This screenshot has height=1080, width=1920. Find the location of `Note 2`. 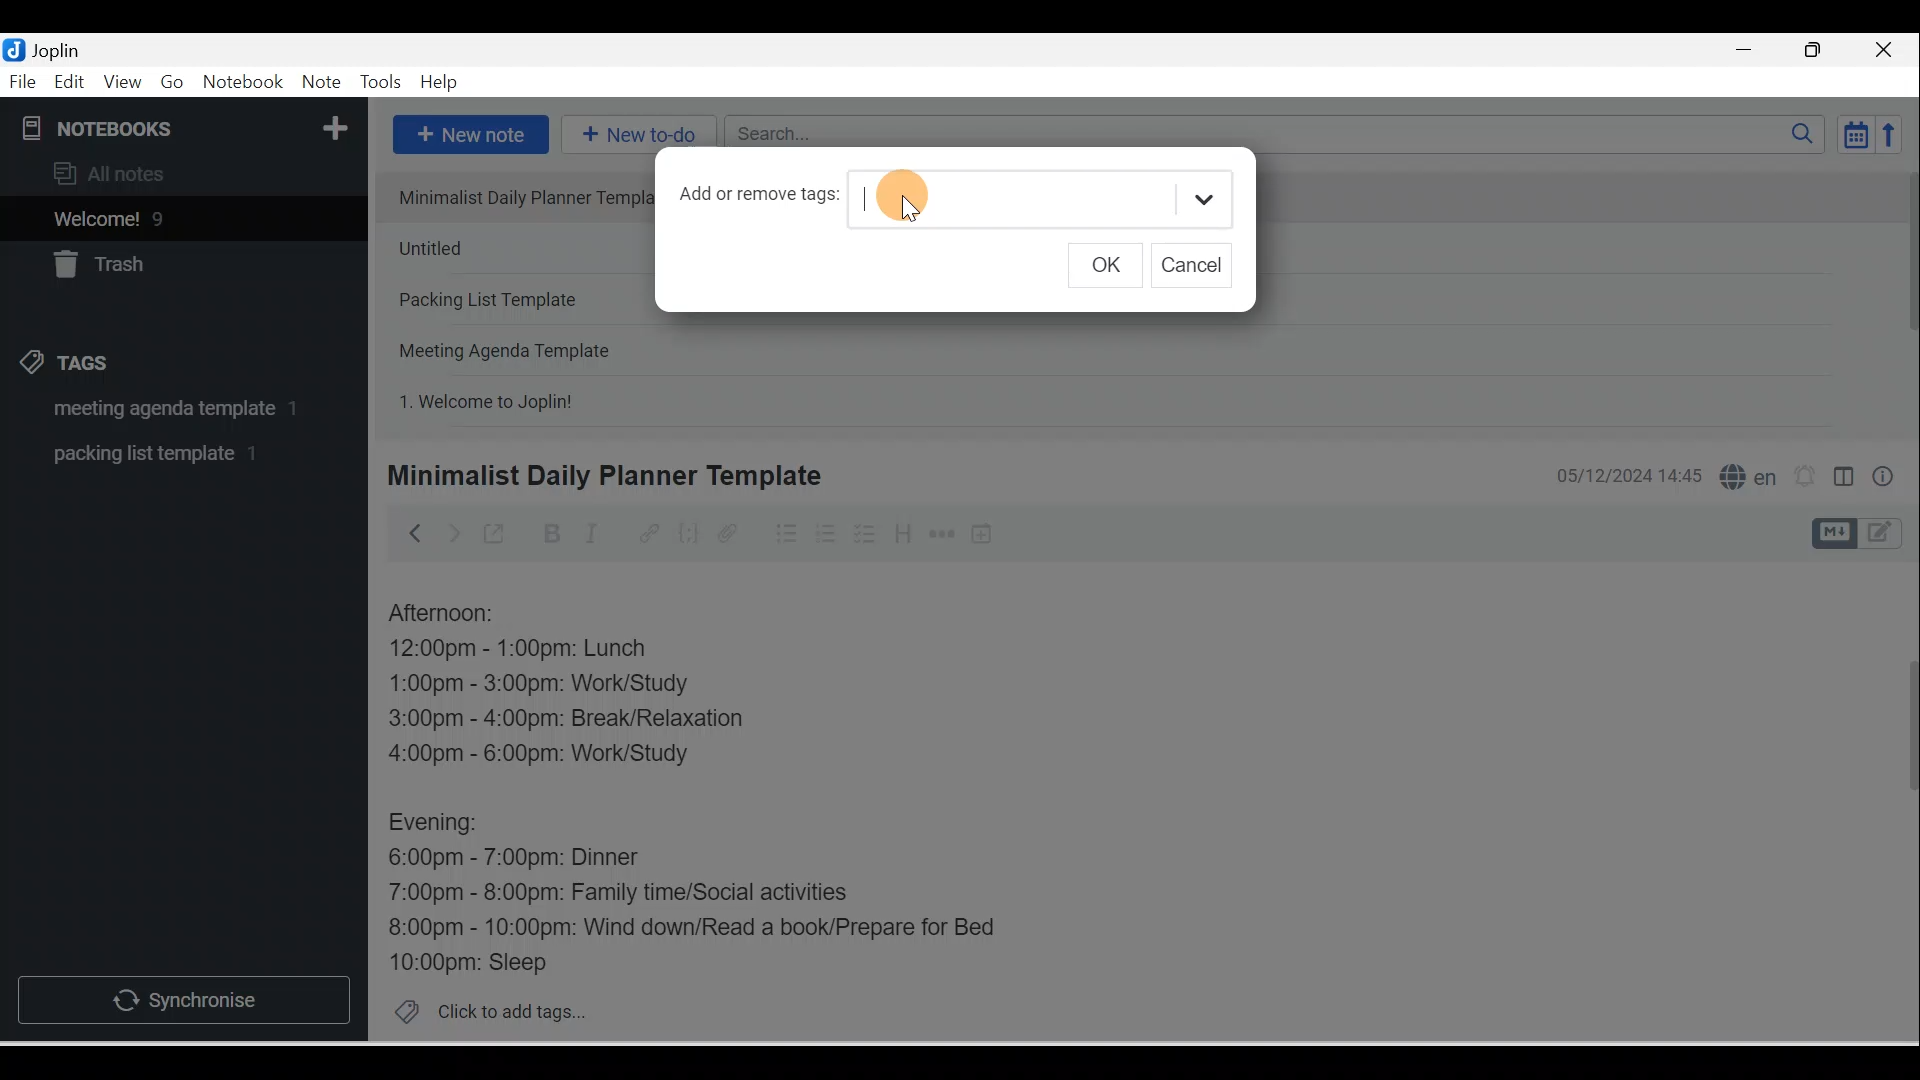

Note 2 is located at coordinates (514, 248).